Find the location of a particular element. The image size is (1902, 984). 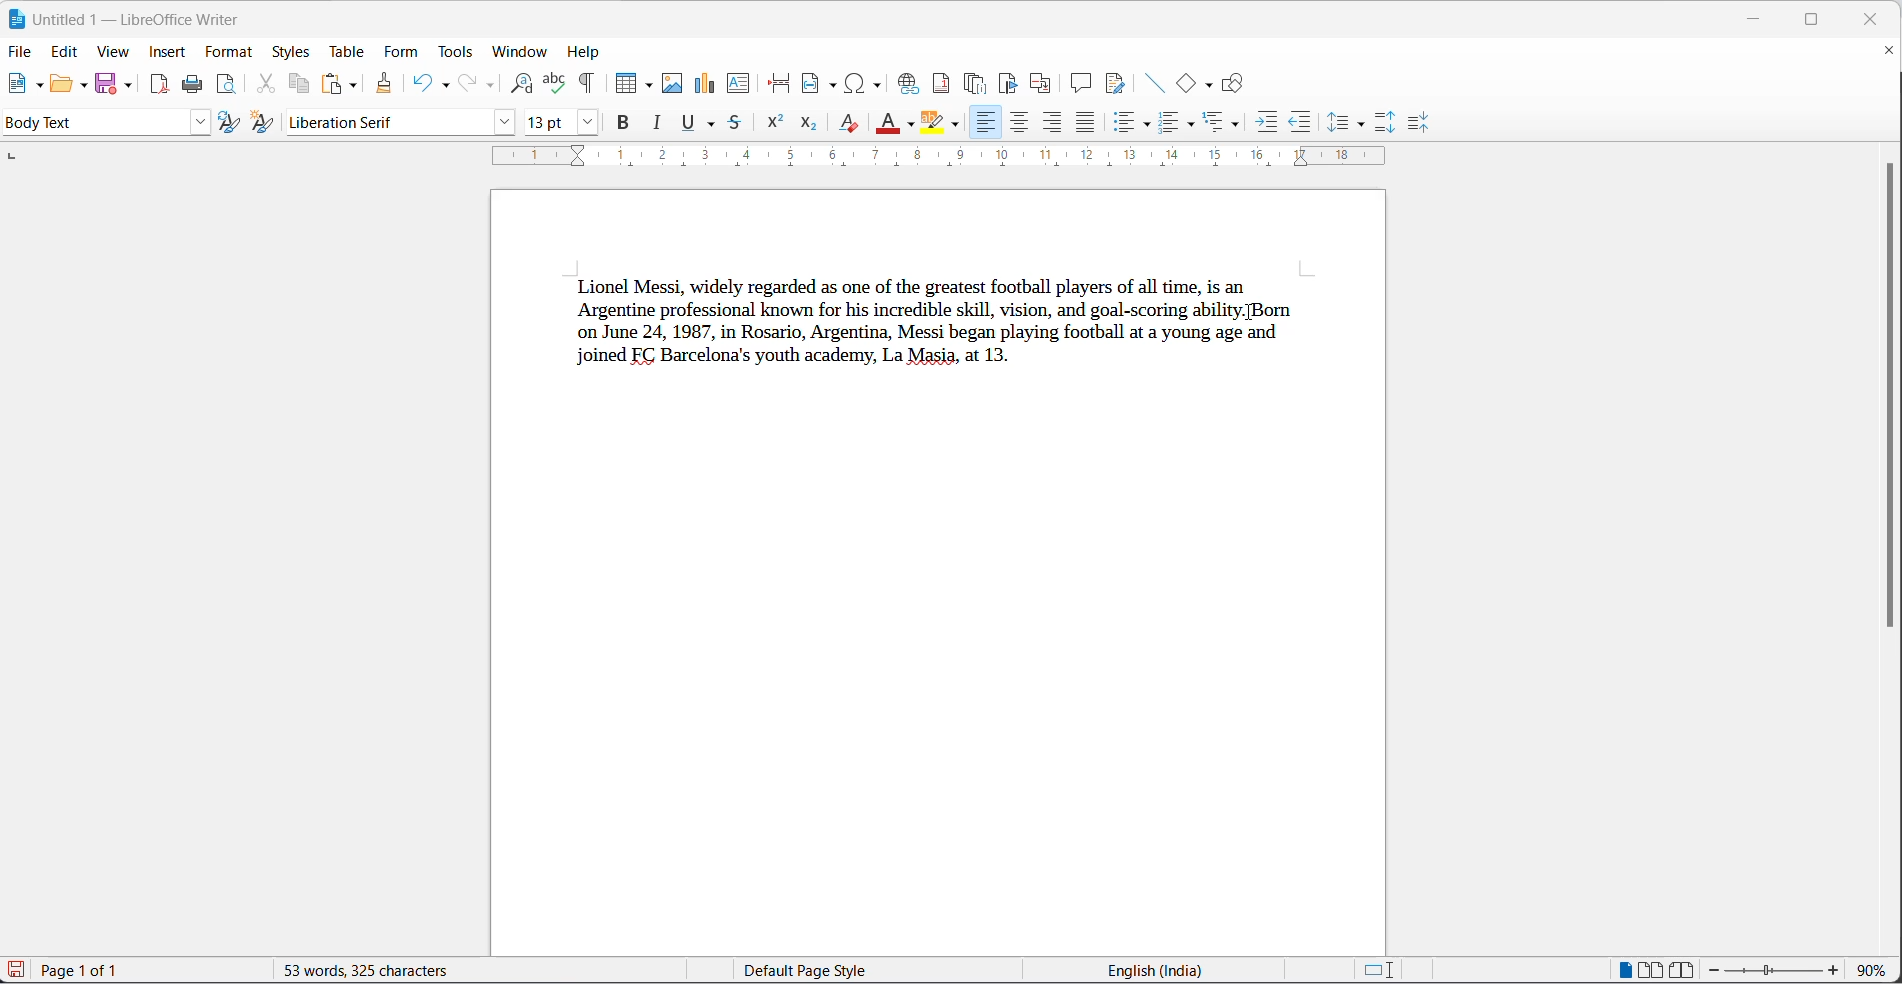

bold is located at coordinates (624, 122).